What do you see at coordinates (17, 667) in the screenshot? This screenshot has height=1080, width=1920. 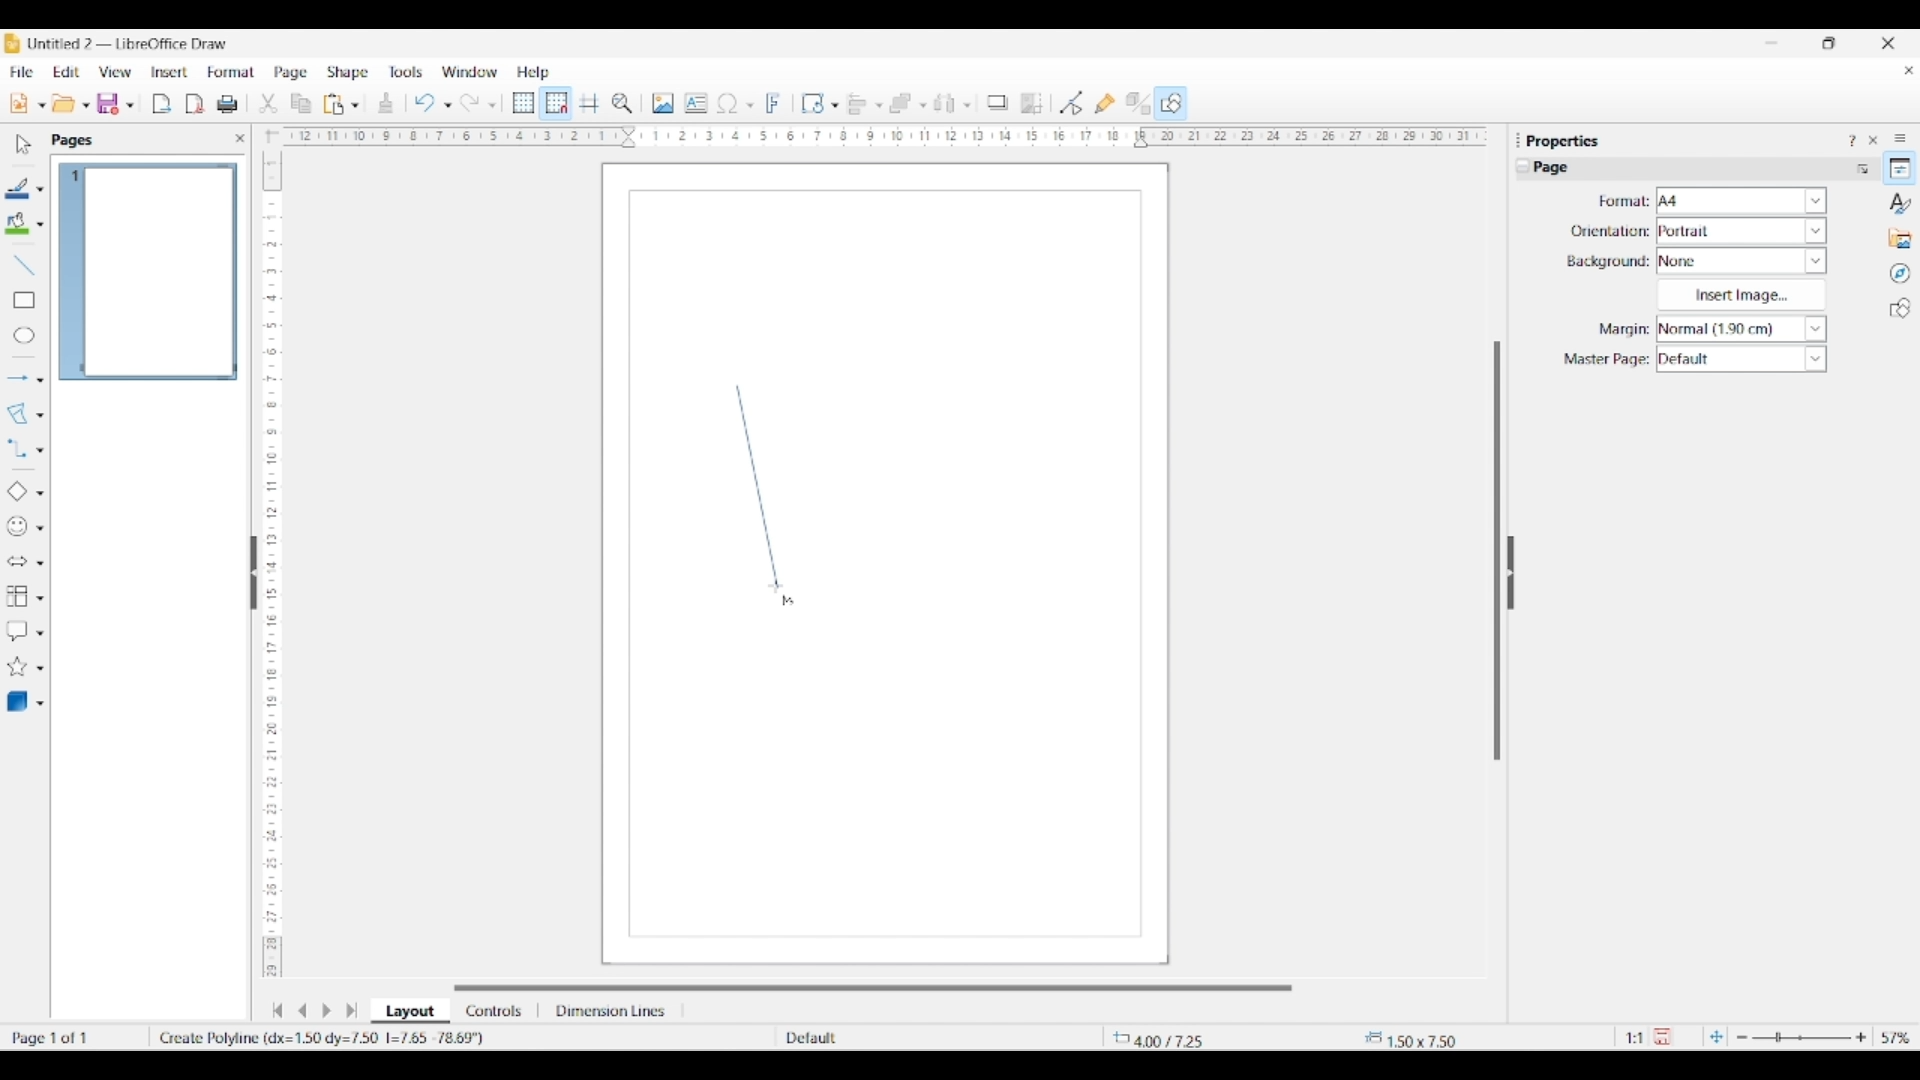 I see `Selected star` at bounding box center [17, 667].